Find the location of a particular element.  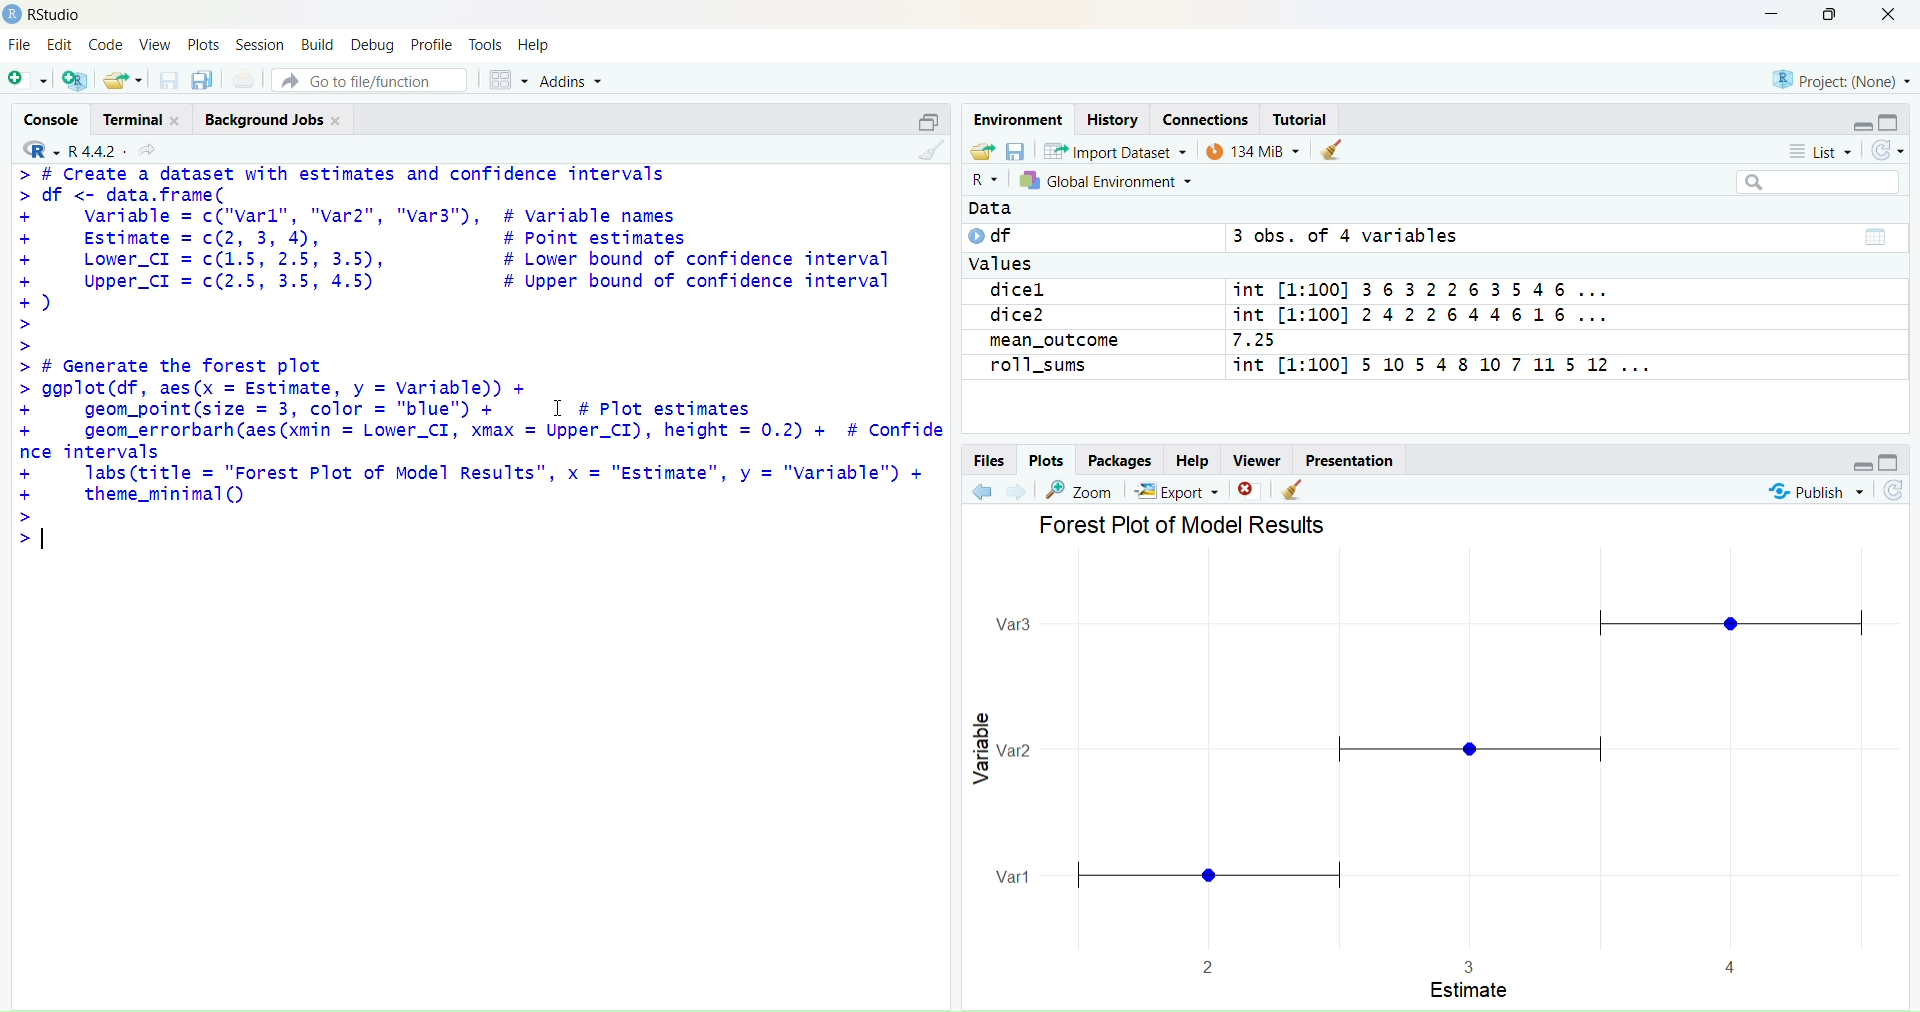

R 4.4.2 is located at coordinates (66, 150).